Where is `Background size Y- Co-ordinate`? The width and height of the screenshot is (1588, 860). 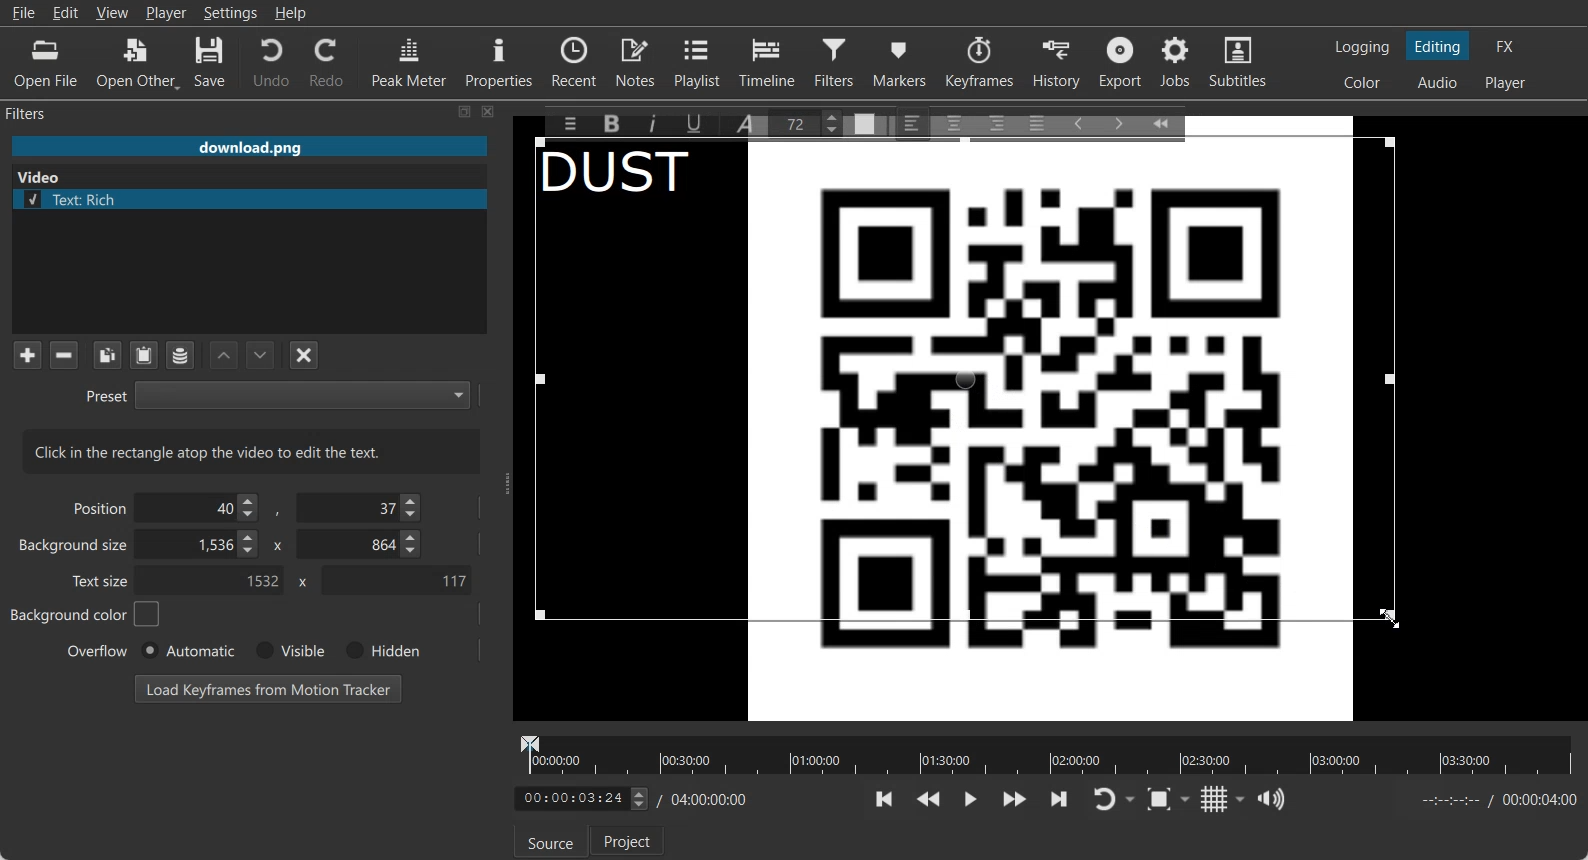 Background size Y- Co-ordinate is located at coordinates (361, 546).